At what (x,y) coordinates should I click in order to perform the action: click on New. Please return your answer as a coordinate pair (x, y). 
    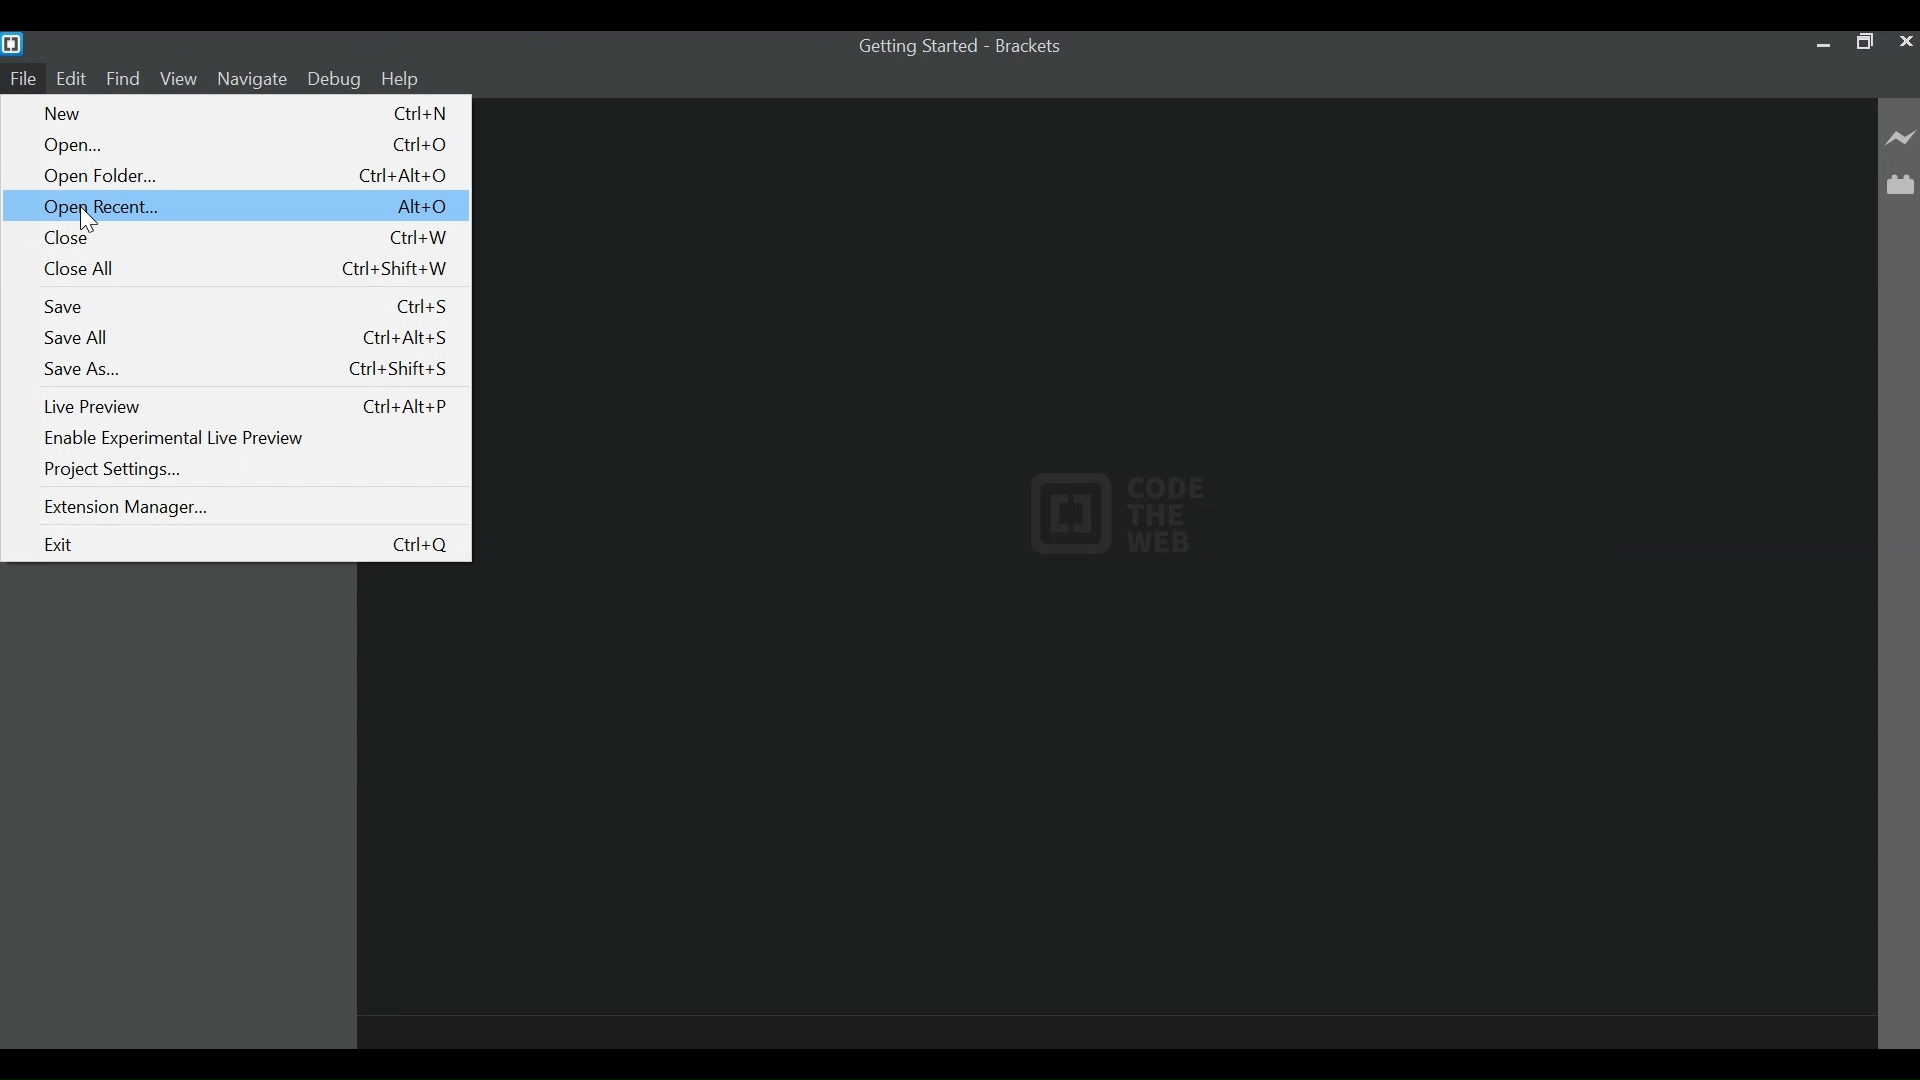
    Looking at the image, I should click on (248, 112).